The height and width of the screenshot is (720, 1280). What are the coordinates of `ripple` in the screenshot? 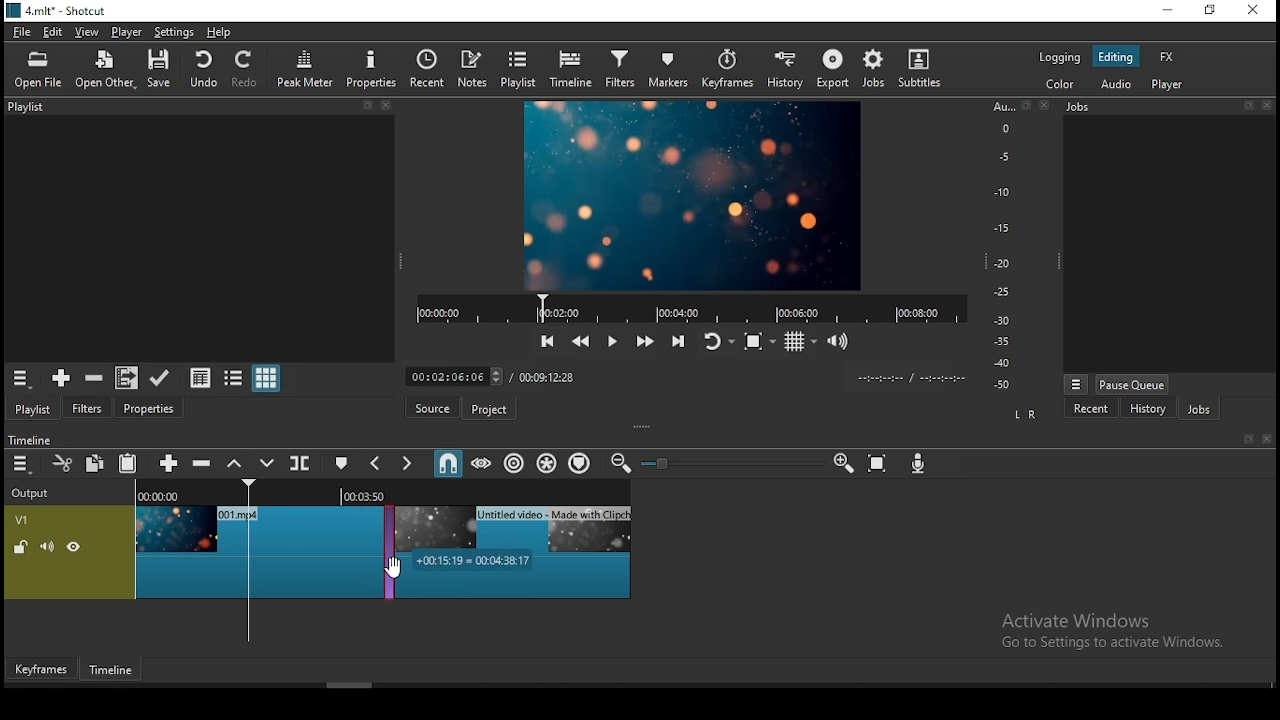 It's located at (515, 462).